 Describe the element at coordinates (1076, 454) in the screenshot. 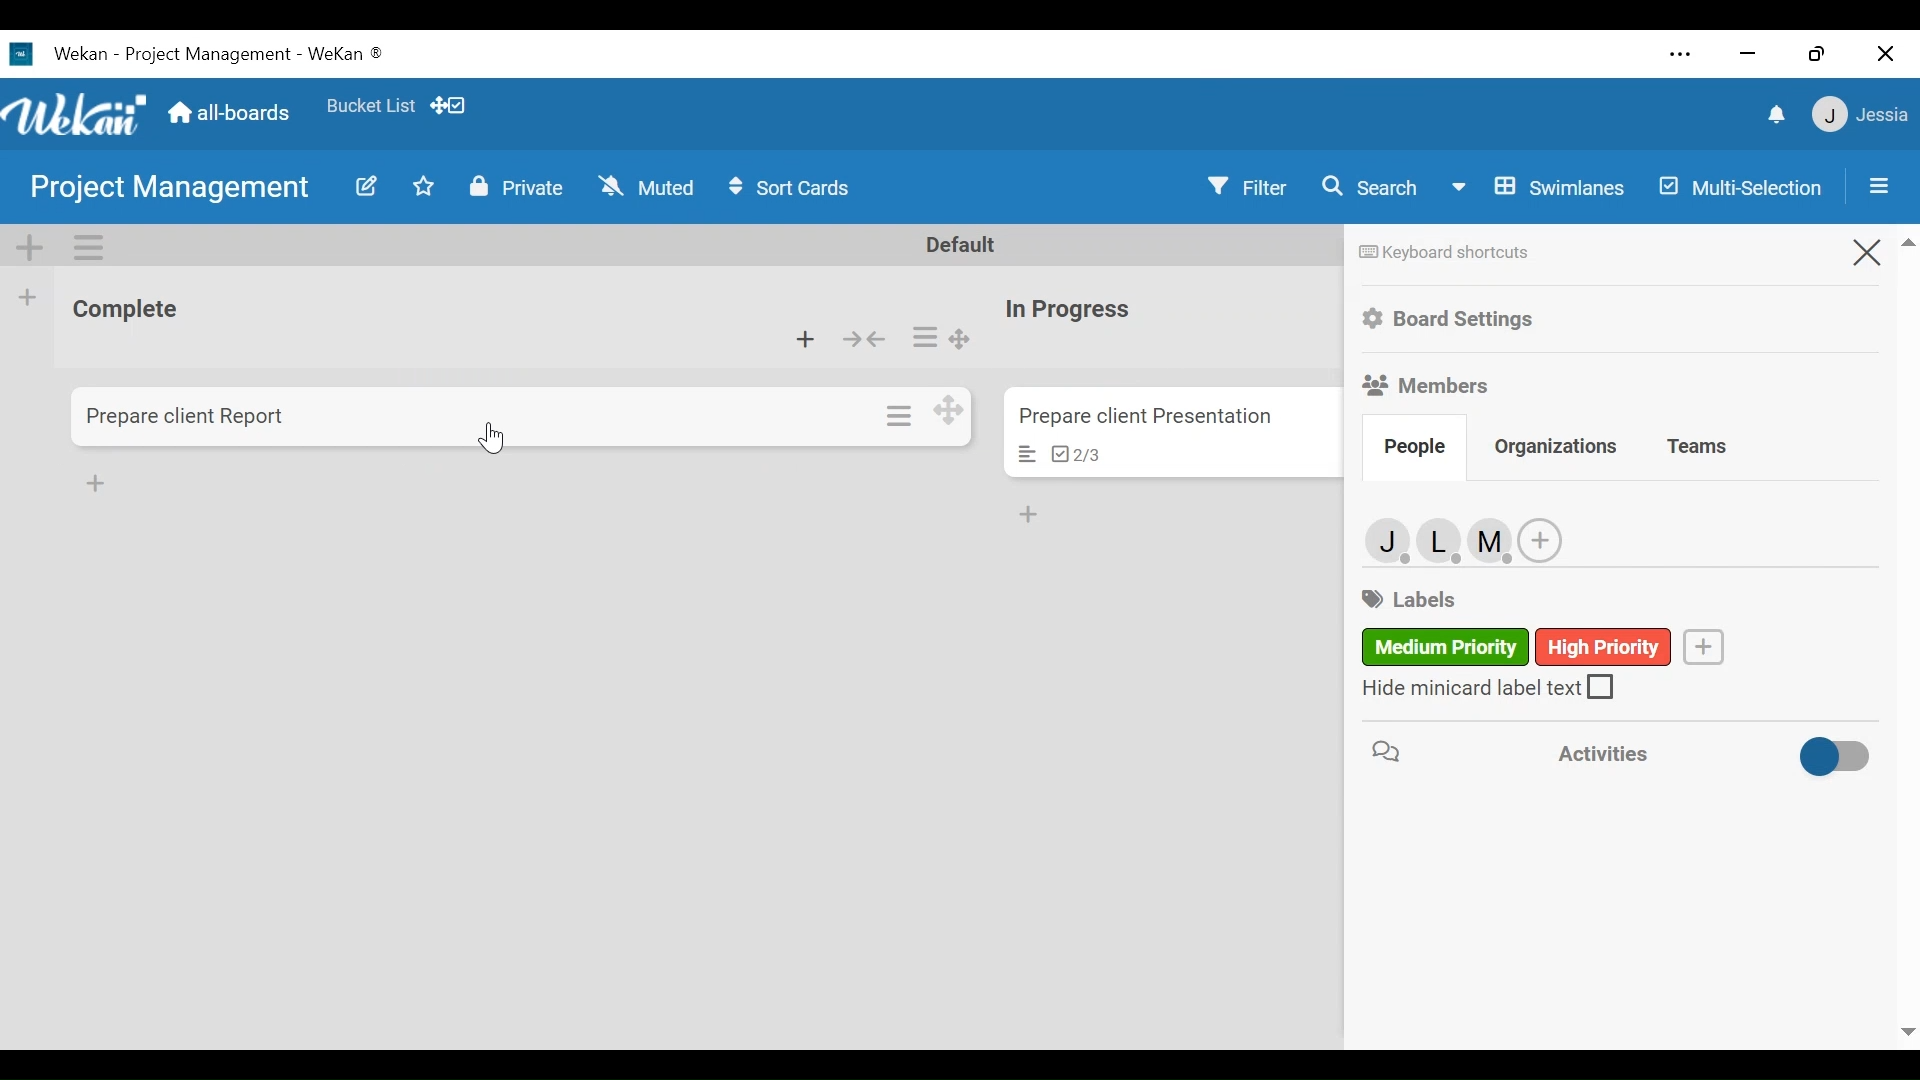

I see `Checklist` at that location.